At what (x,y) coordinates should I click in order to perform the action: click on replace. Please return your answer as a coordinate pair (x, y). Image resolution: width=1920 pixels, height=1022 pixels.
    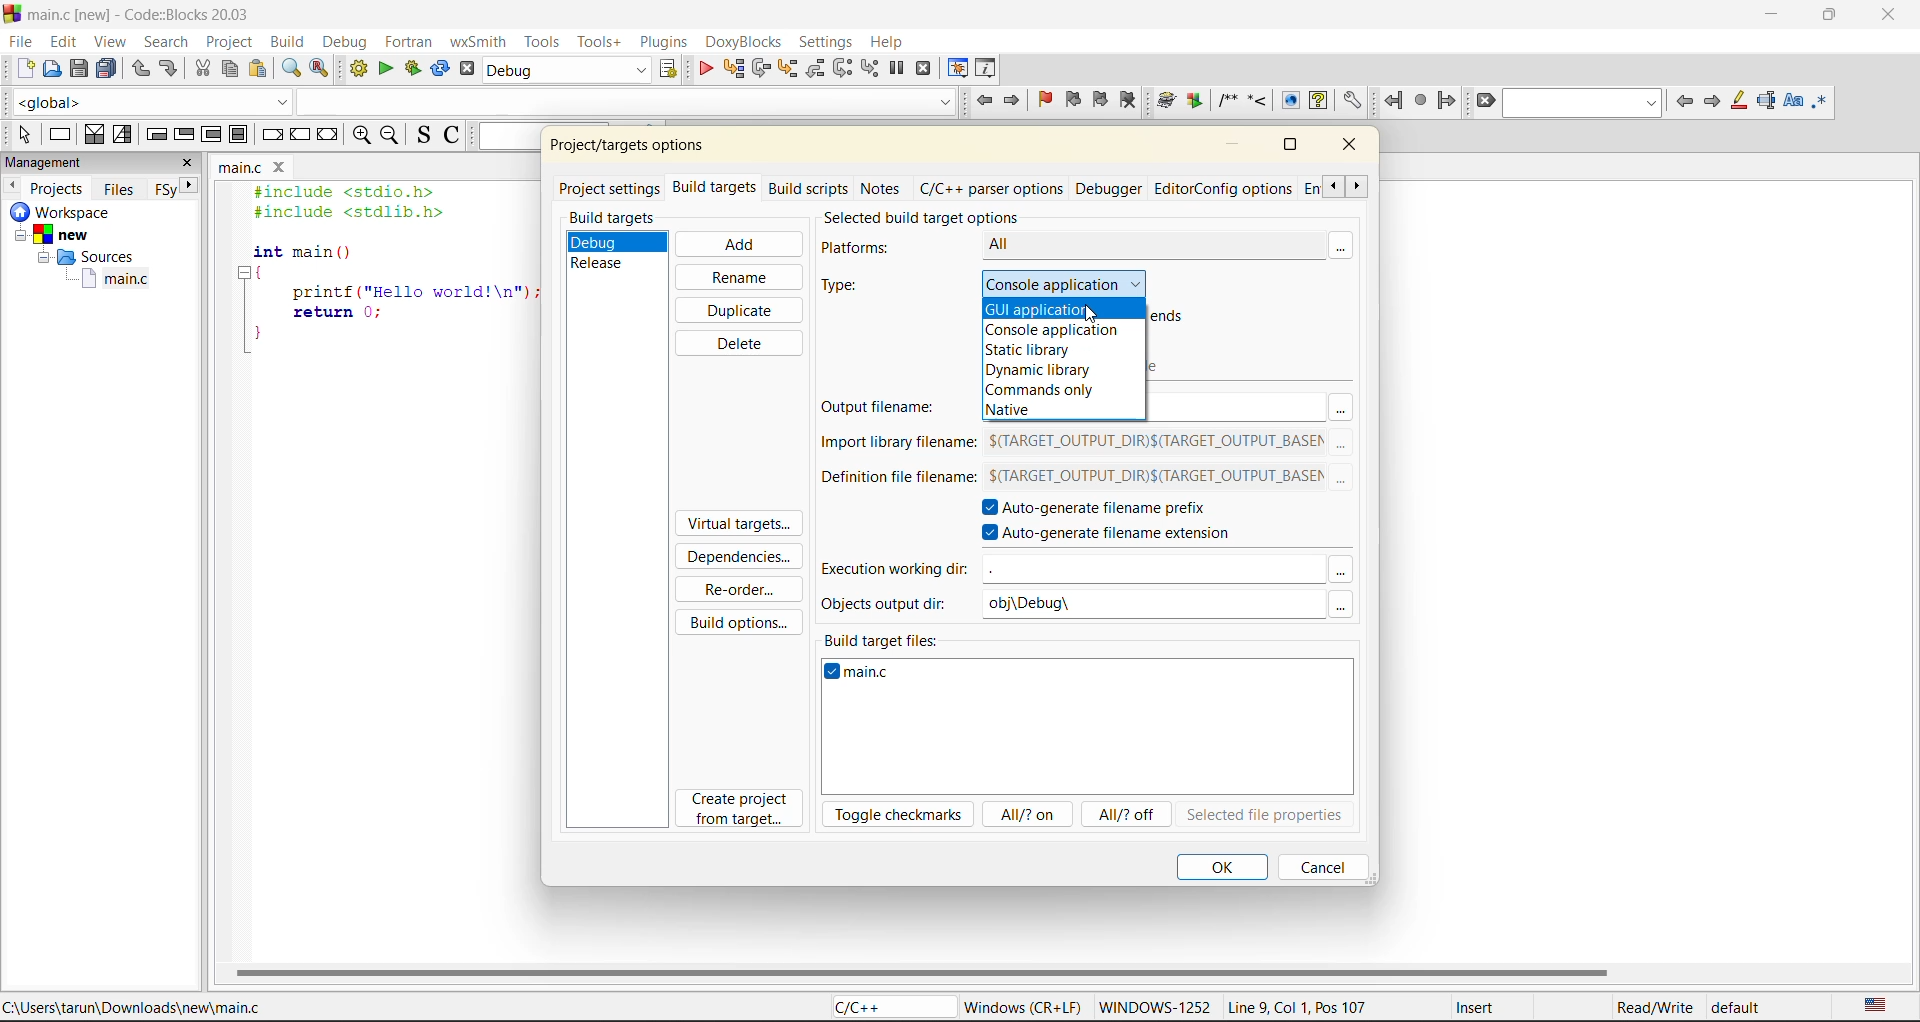
    Looking at the image, I should click on (322, 69).